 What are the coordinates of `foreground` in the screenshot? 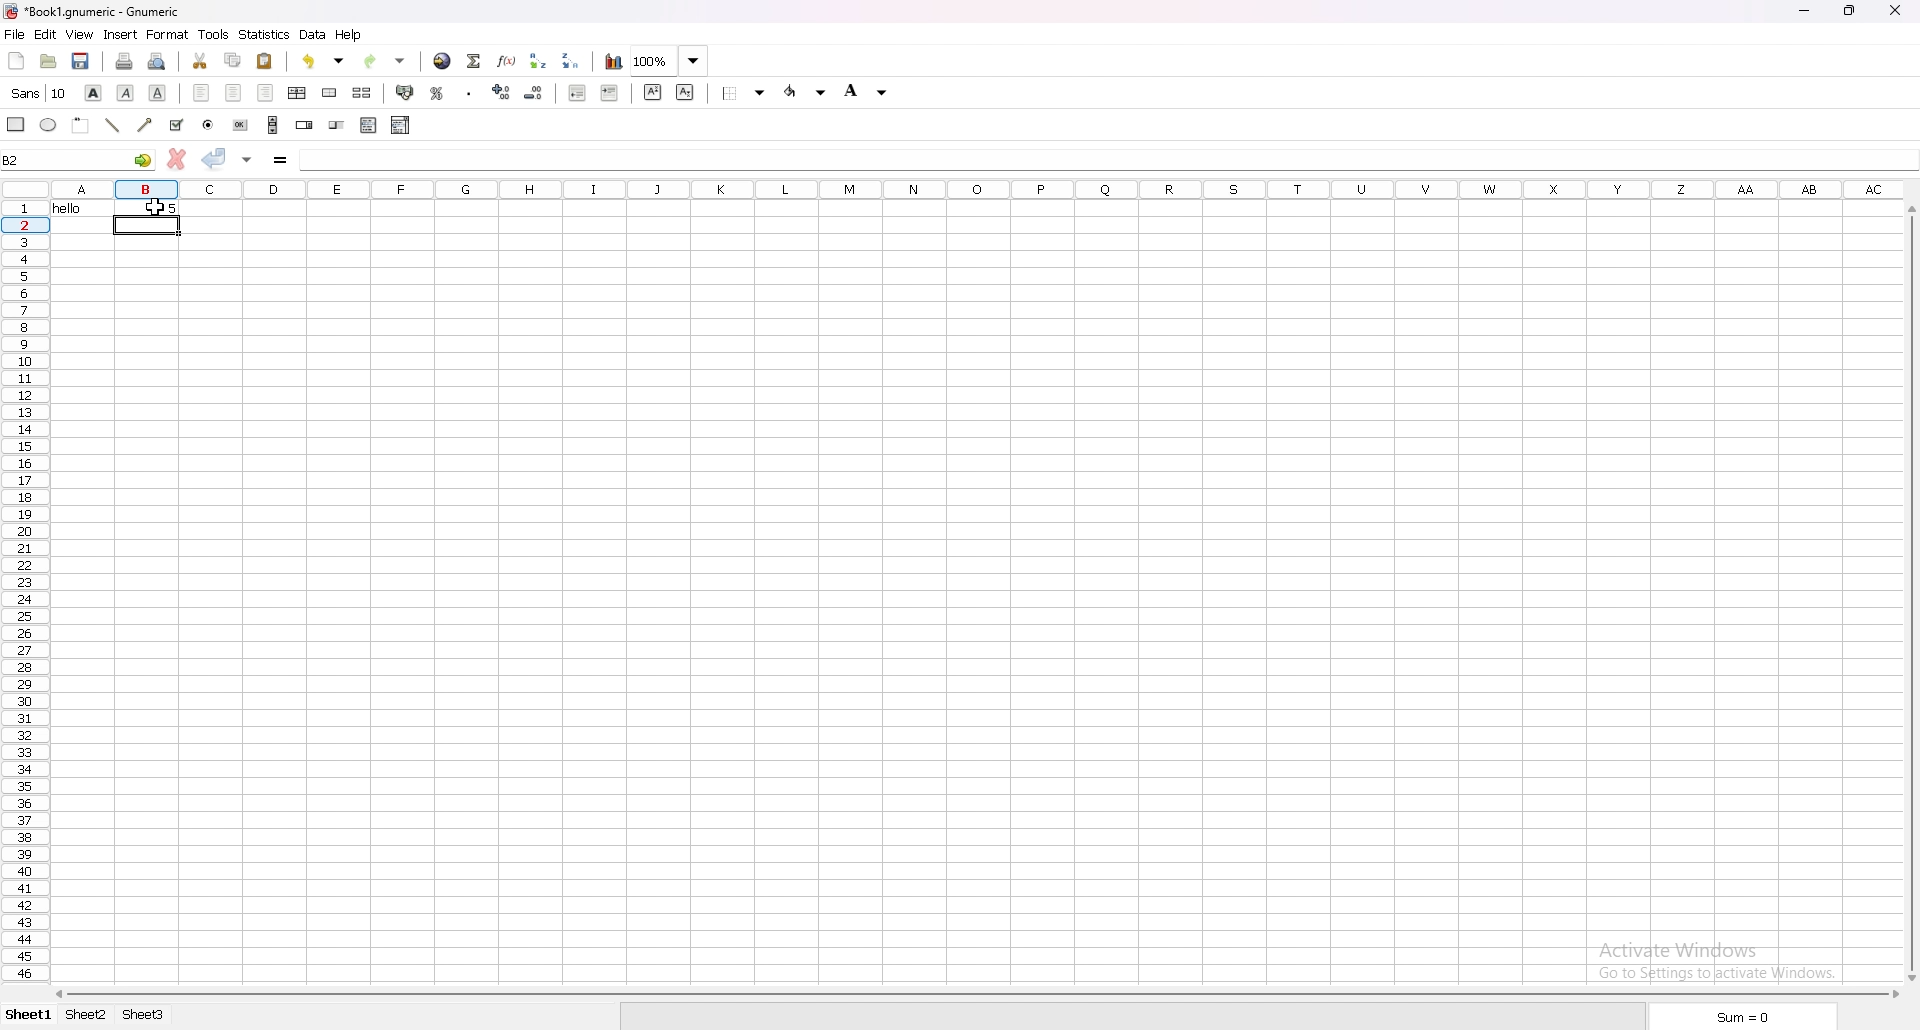 It's located at (867, 92).